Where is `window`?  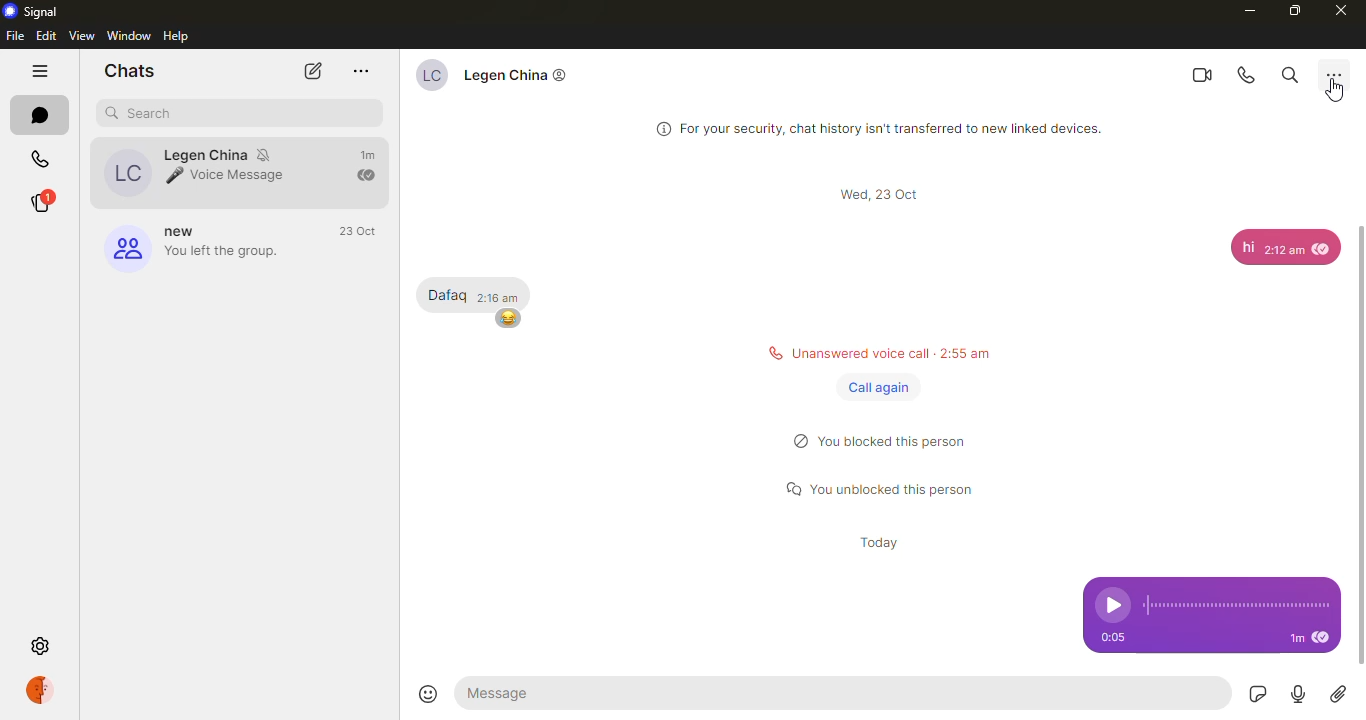 window is located at coordinates (128, 35).